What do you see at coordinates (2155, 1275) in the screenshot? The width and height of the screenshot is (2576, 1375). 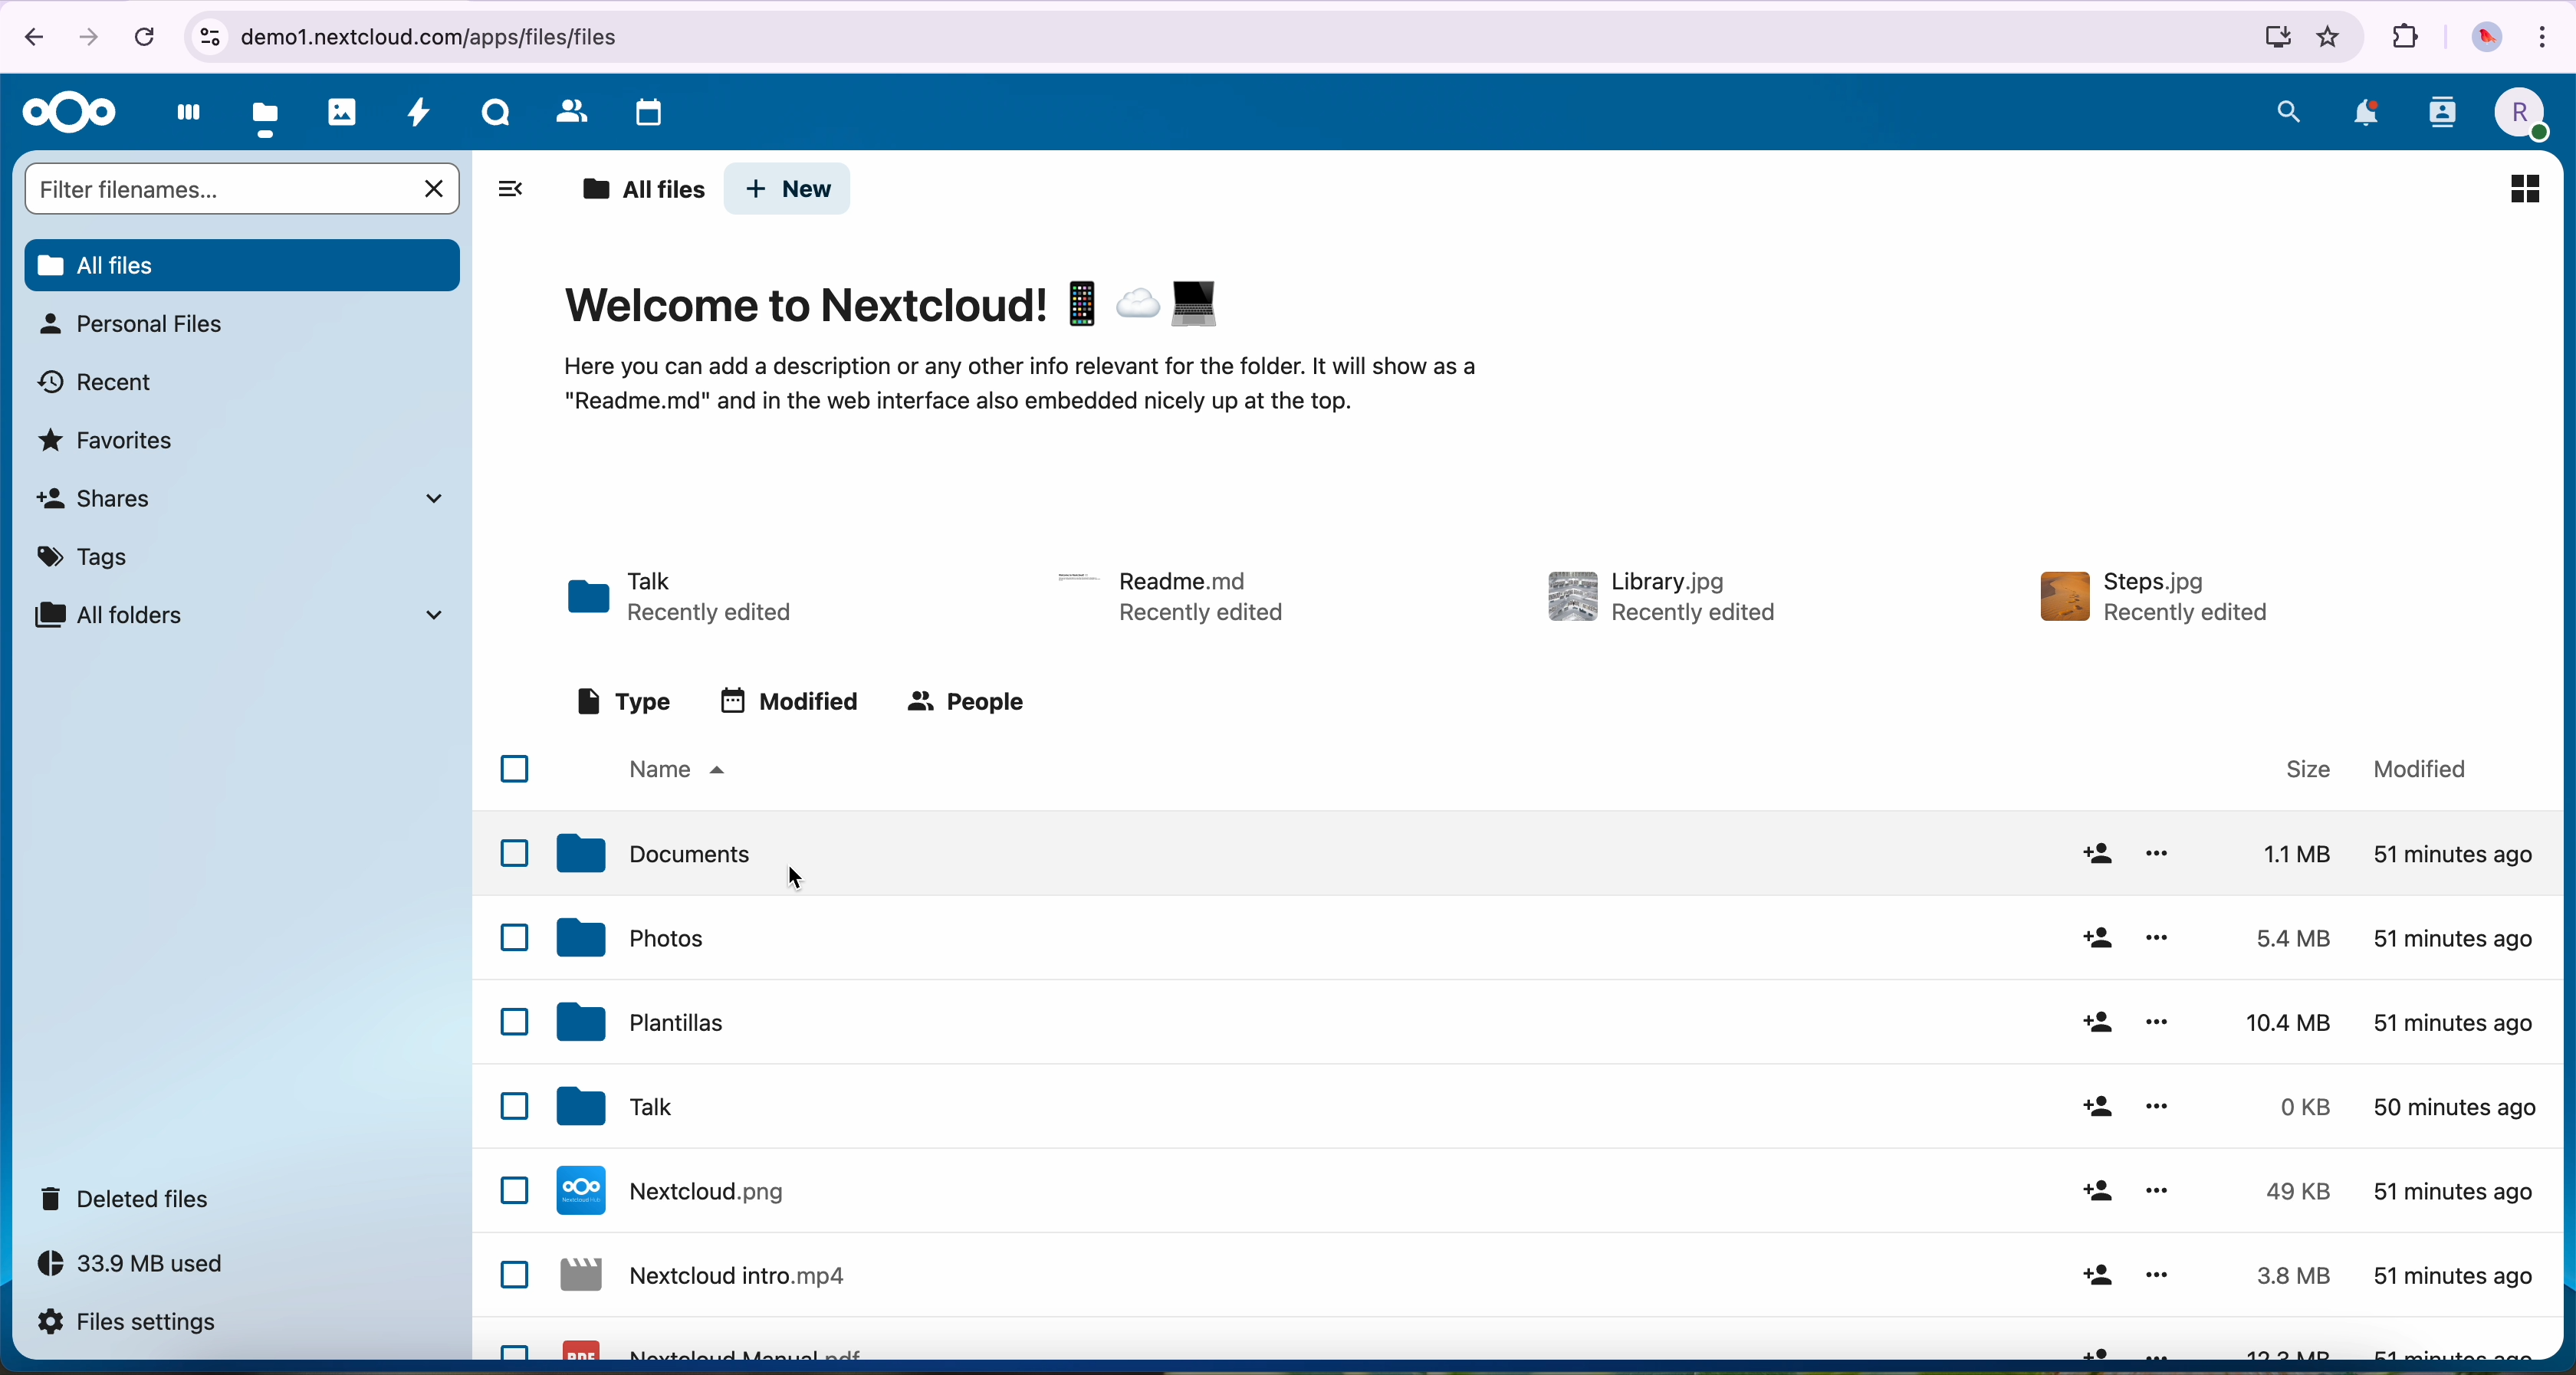 I see `options` at bounding box center [2155, 1275].